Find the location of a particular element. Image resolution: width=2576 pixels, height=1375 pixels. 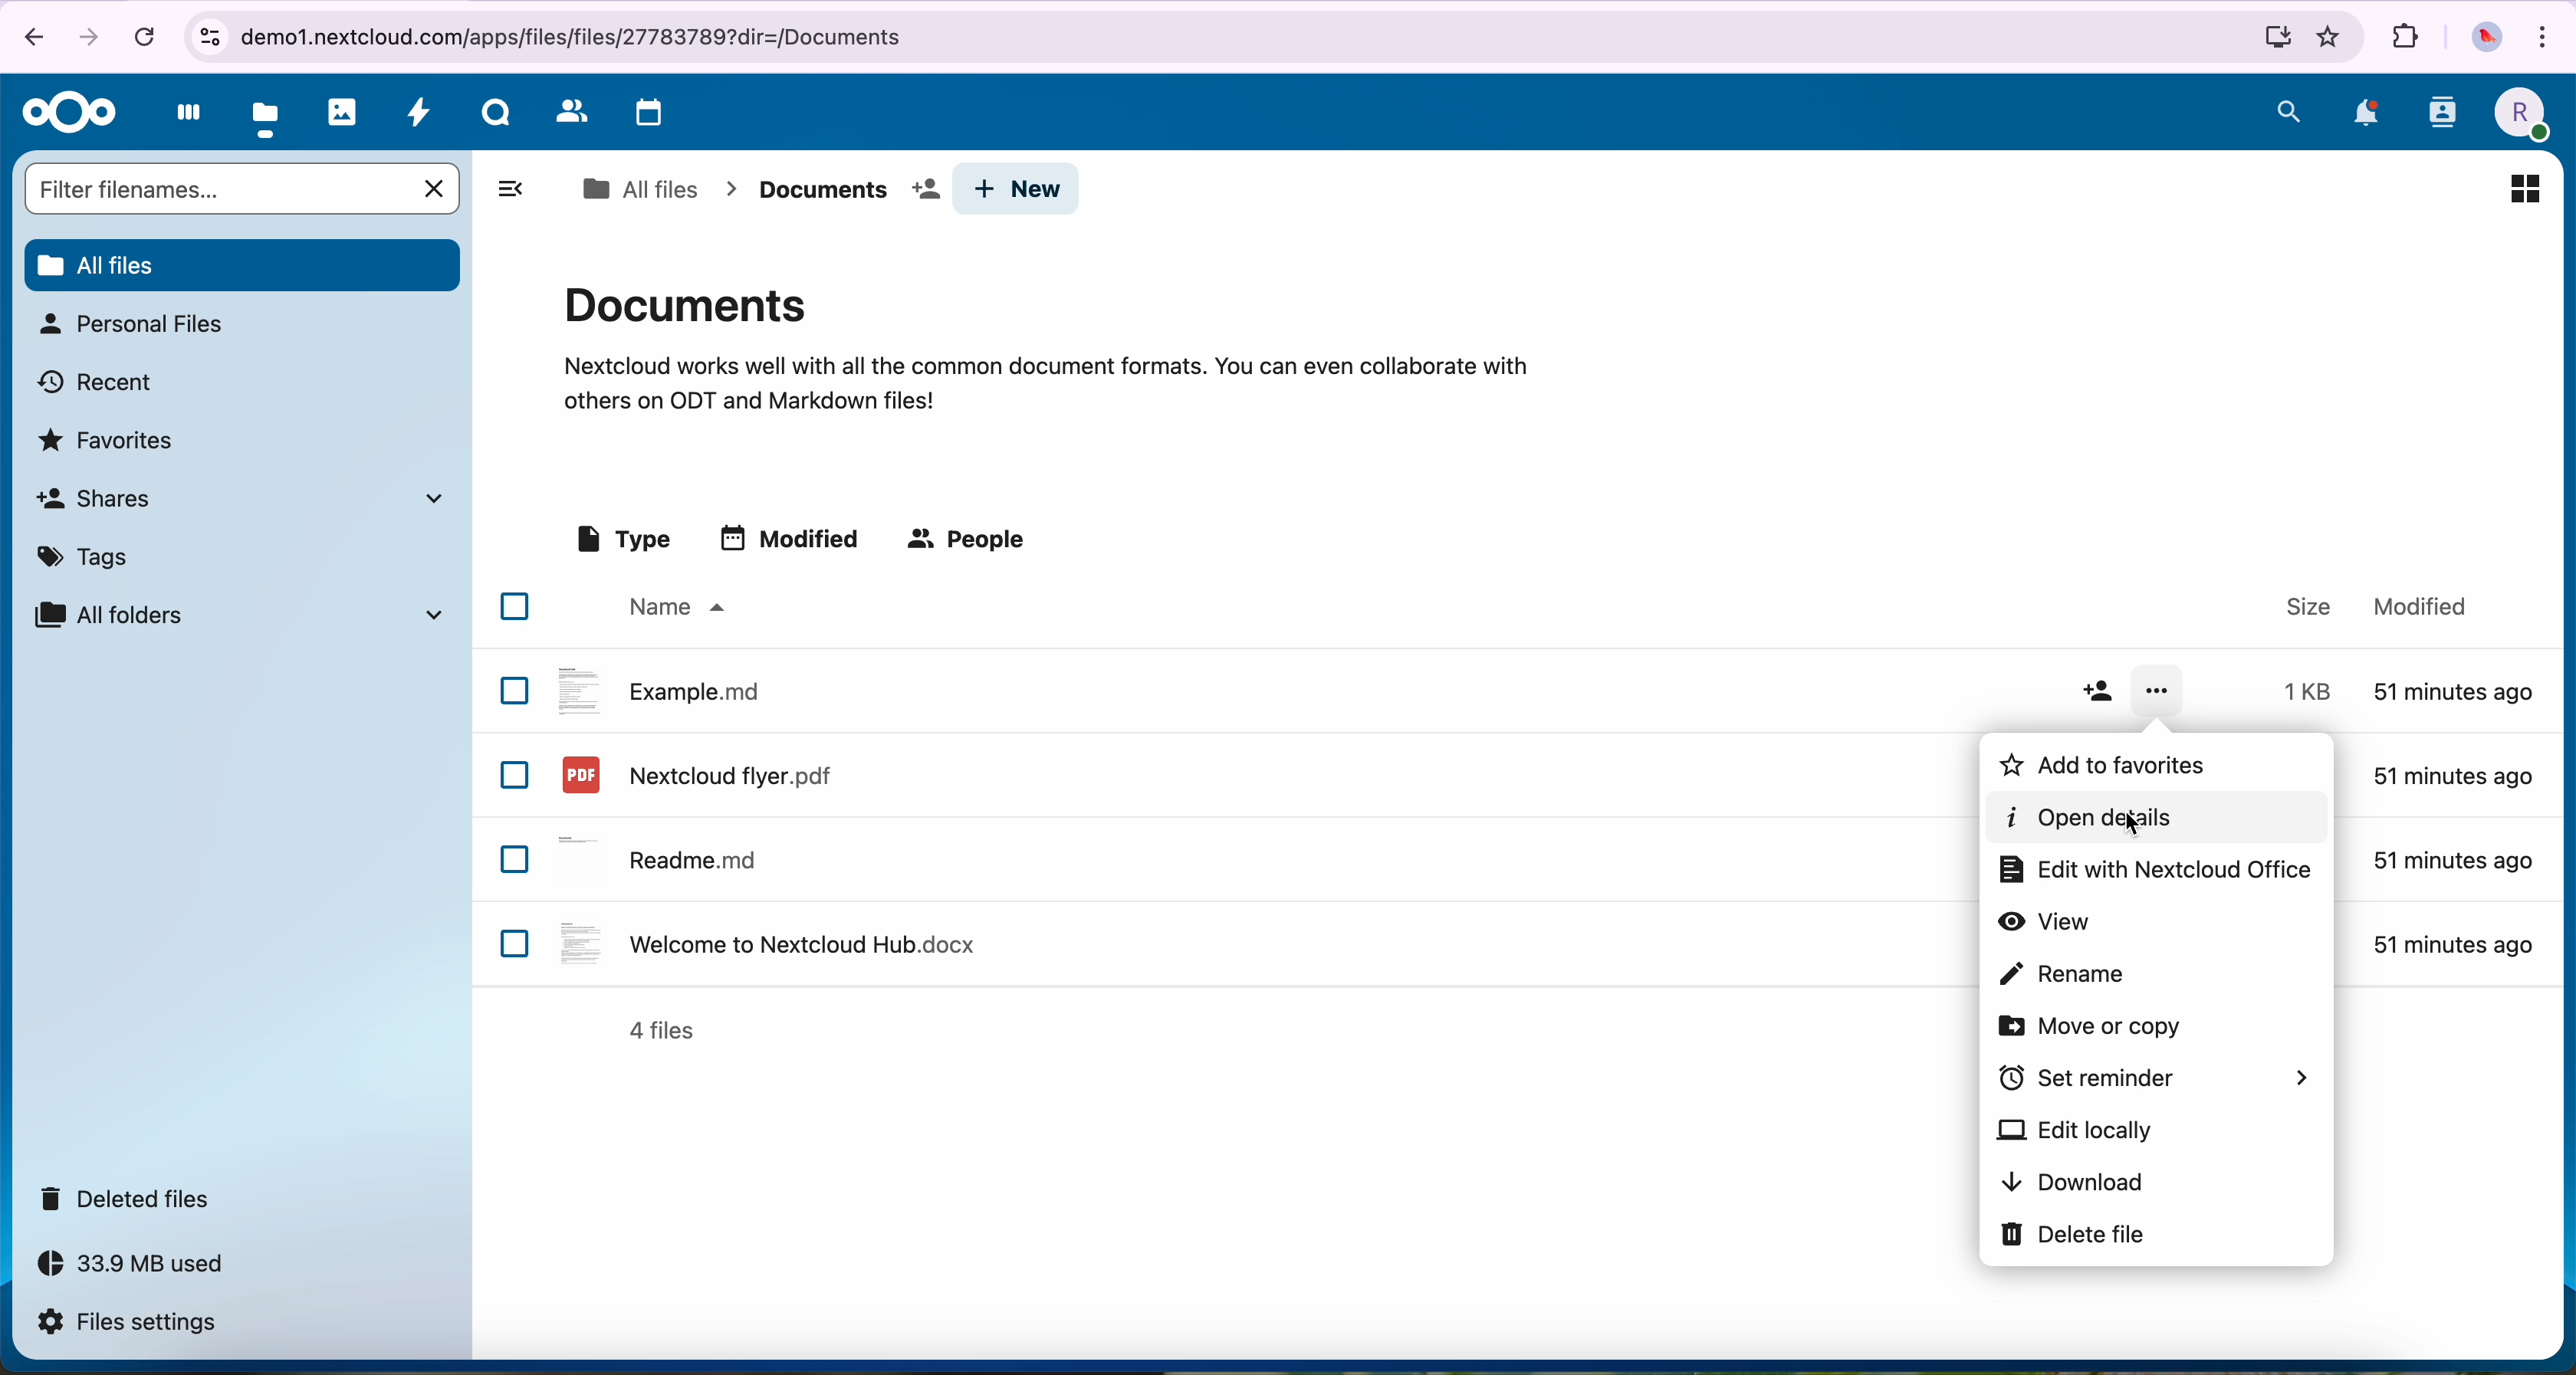

move or copy is located at coordinates (2095, 1025).